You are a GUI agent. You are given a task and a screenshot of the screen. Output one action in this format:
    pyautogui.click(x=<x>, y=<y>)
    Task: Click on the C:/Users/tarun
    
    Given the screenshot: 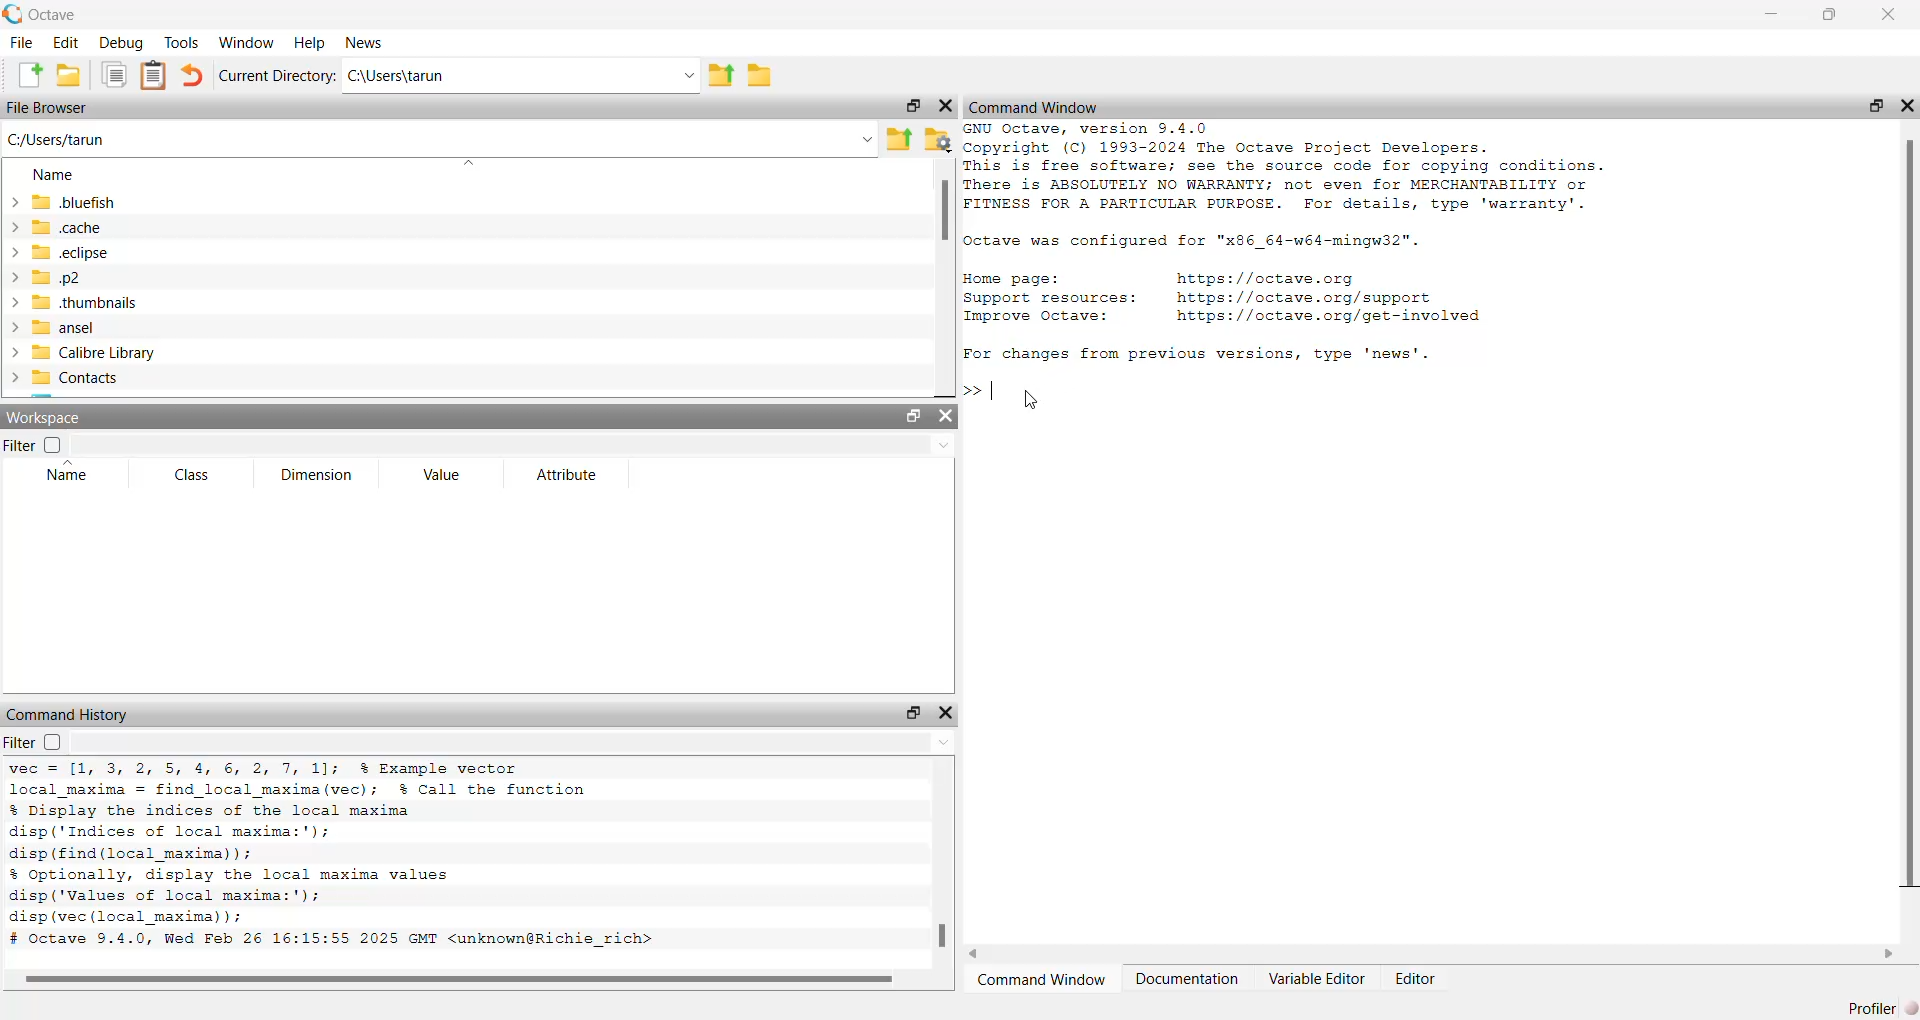 What is the action you would take?
    pyautogui.click(x=74, y=140)
    